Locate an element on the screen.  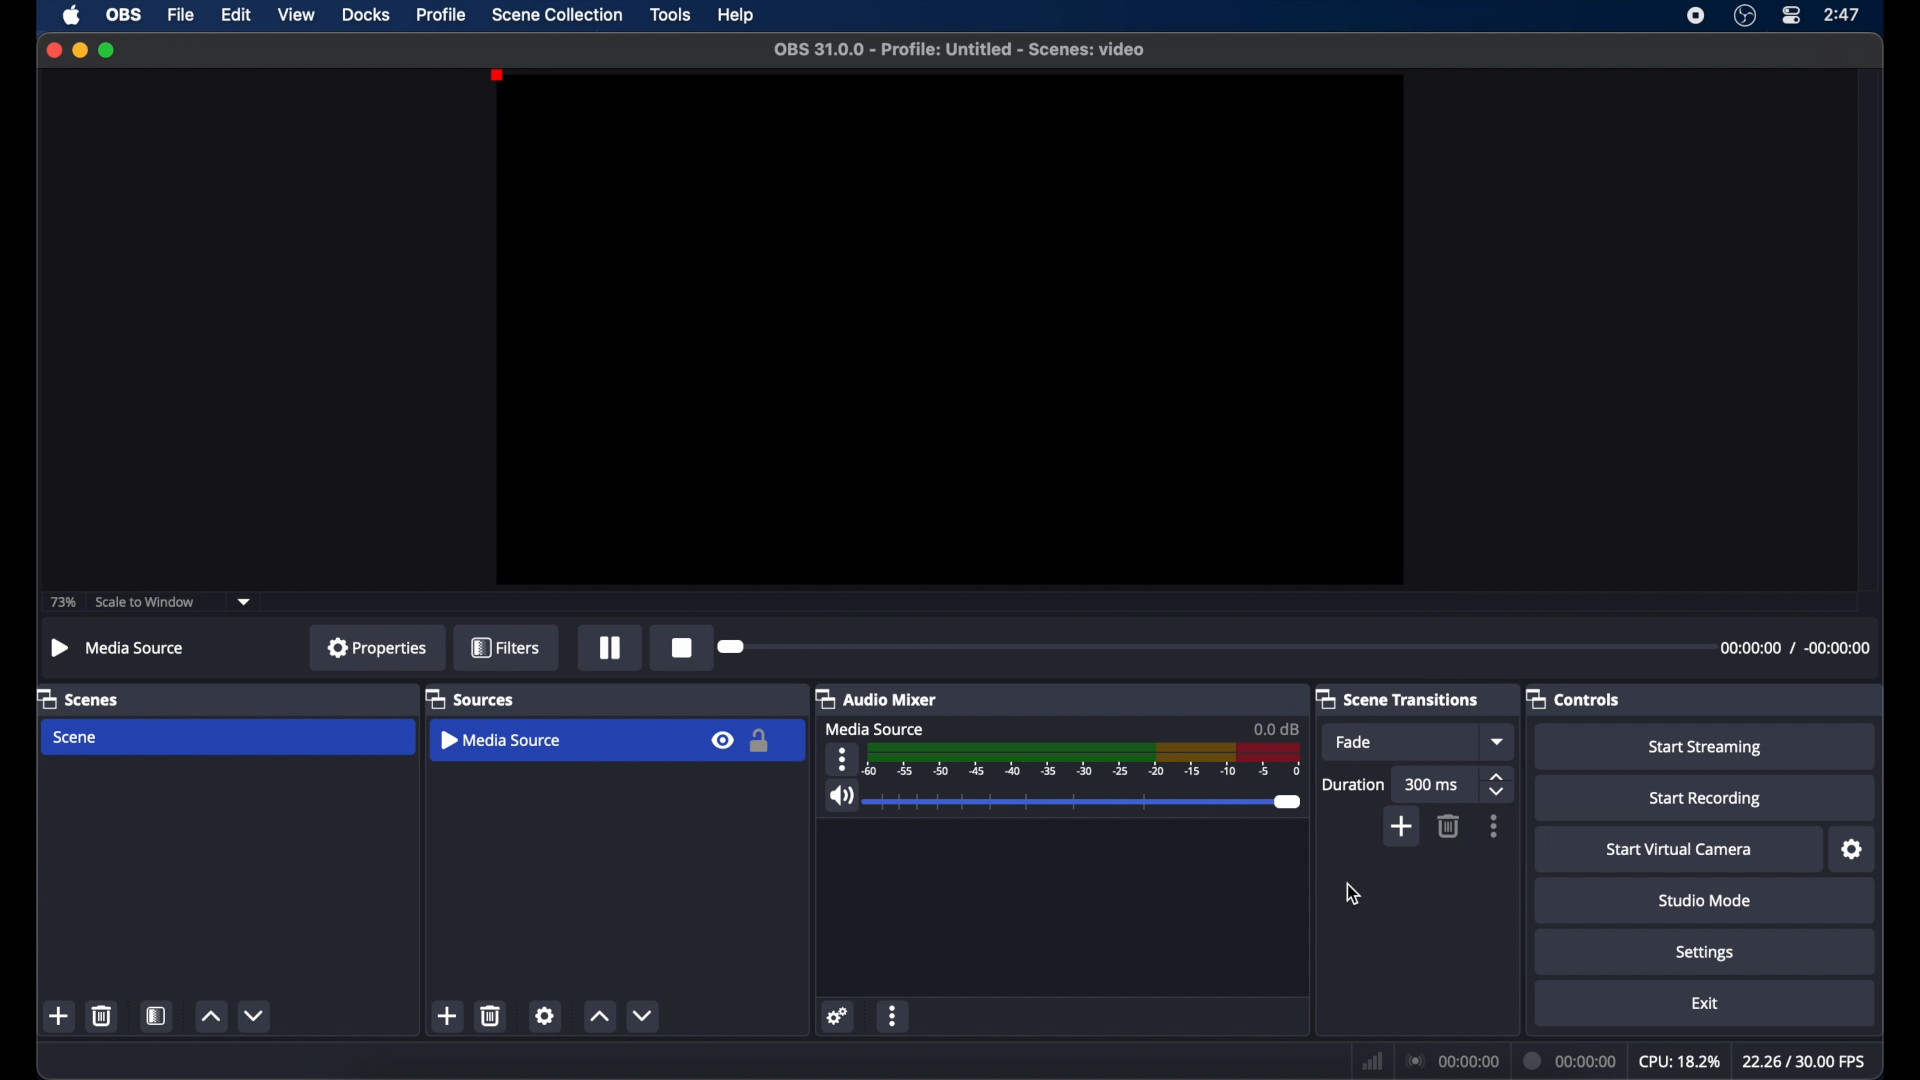
increment button is located at coordinates (599, 1017).